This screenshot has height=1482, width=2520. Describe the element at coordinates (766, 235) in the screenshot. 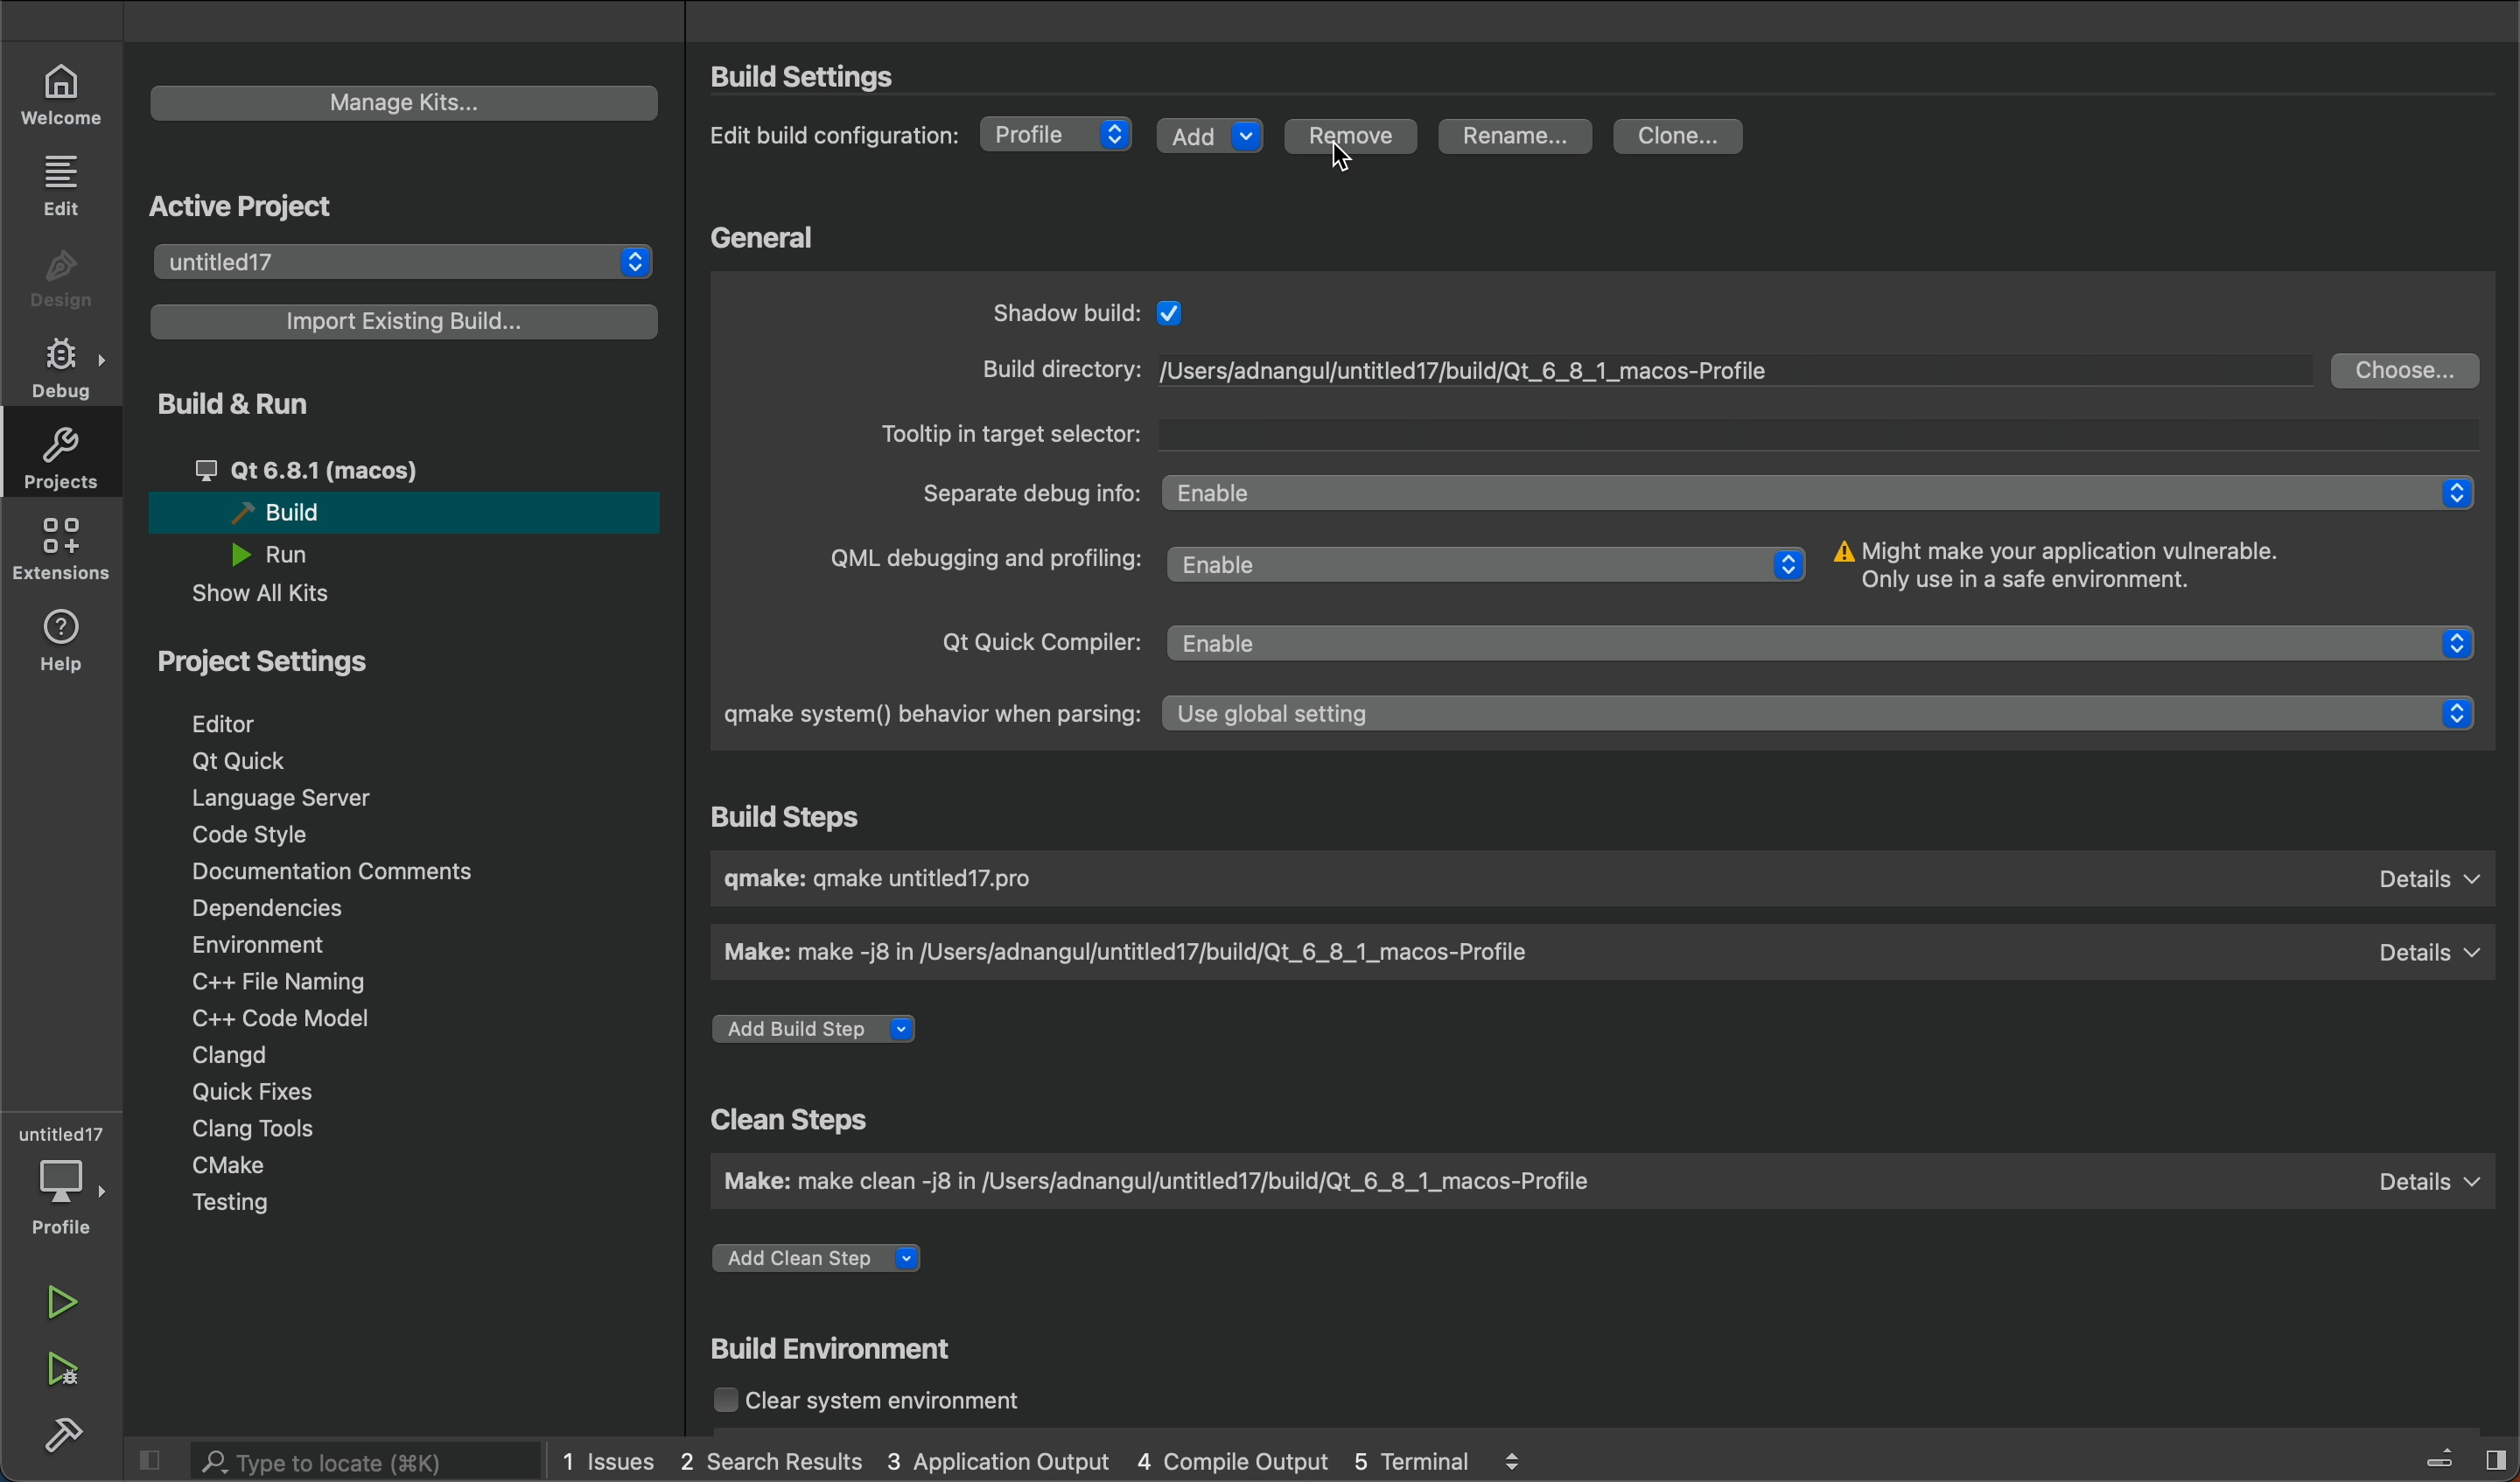

I see `general` at that location.